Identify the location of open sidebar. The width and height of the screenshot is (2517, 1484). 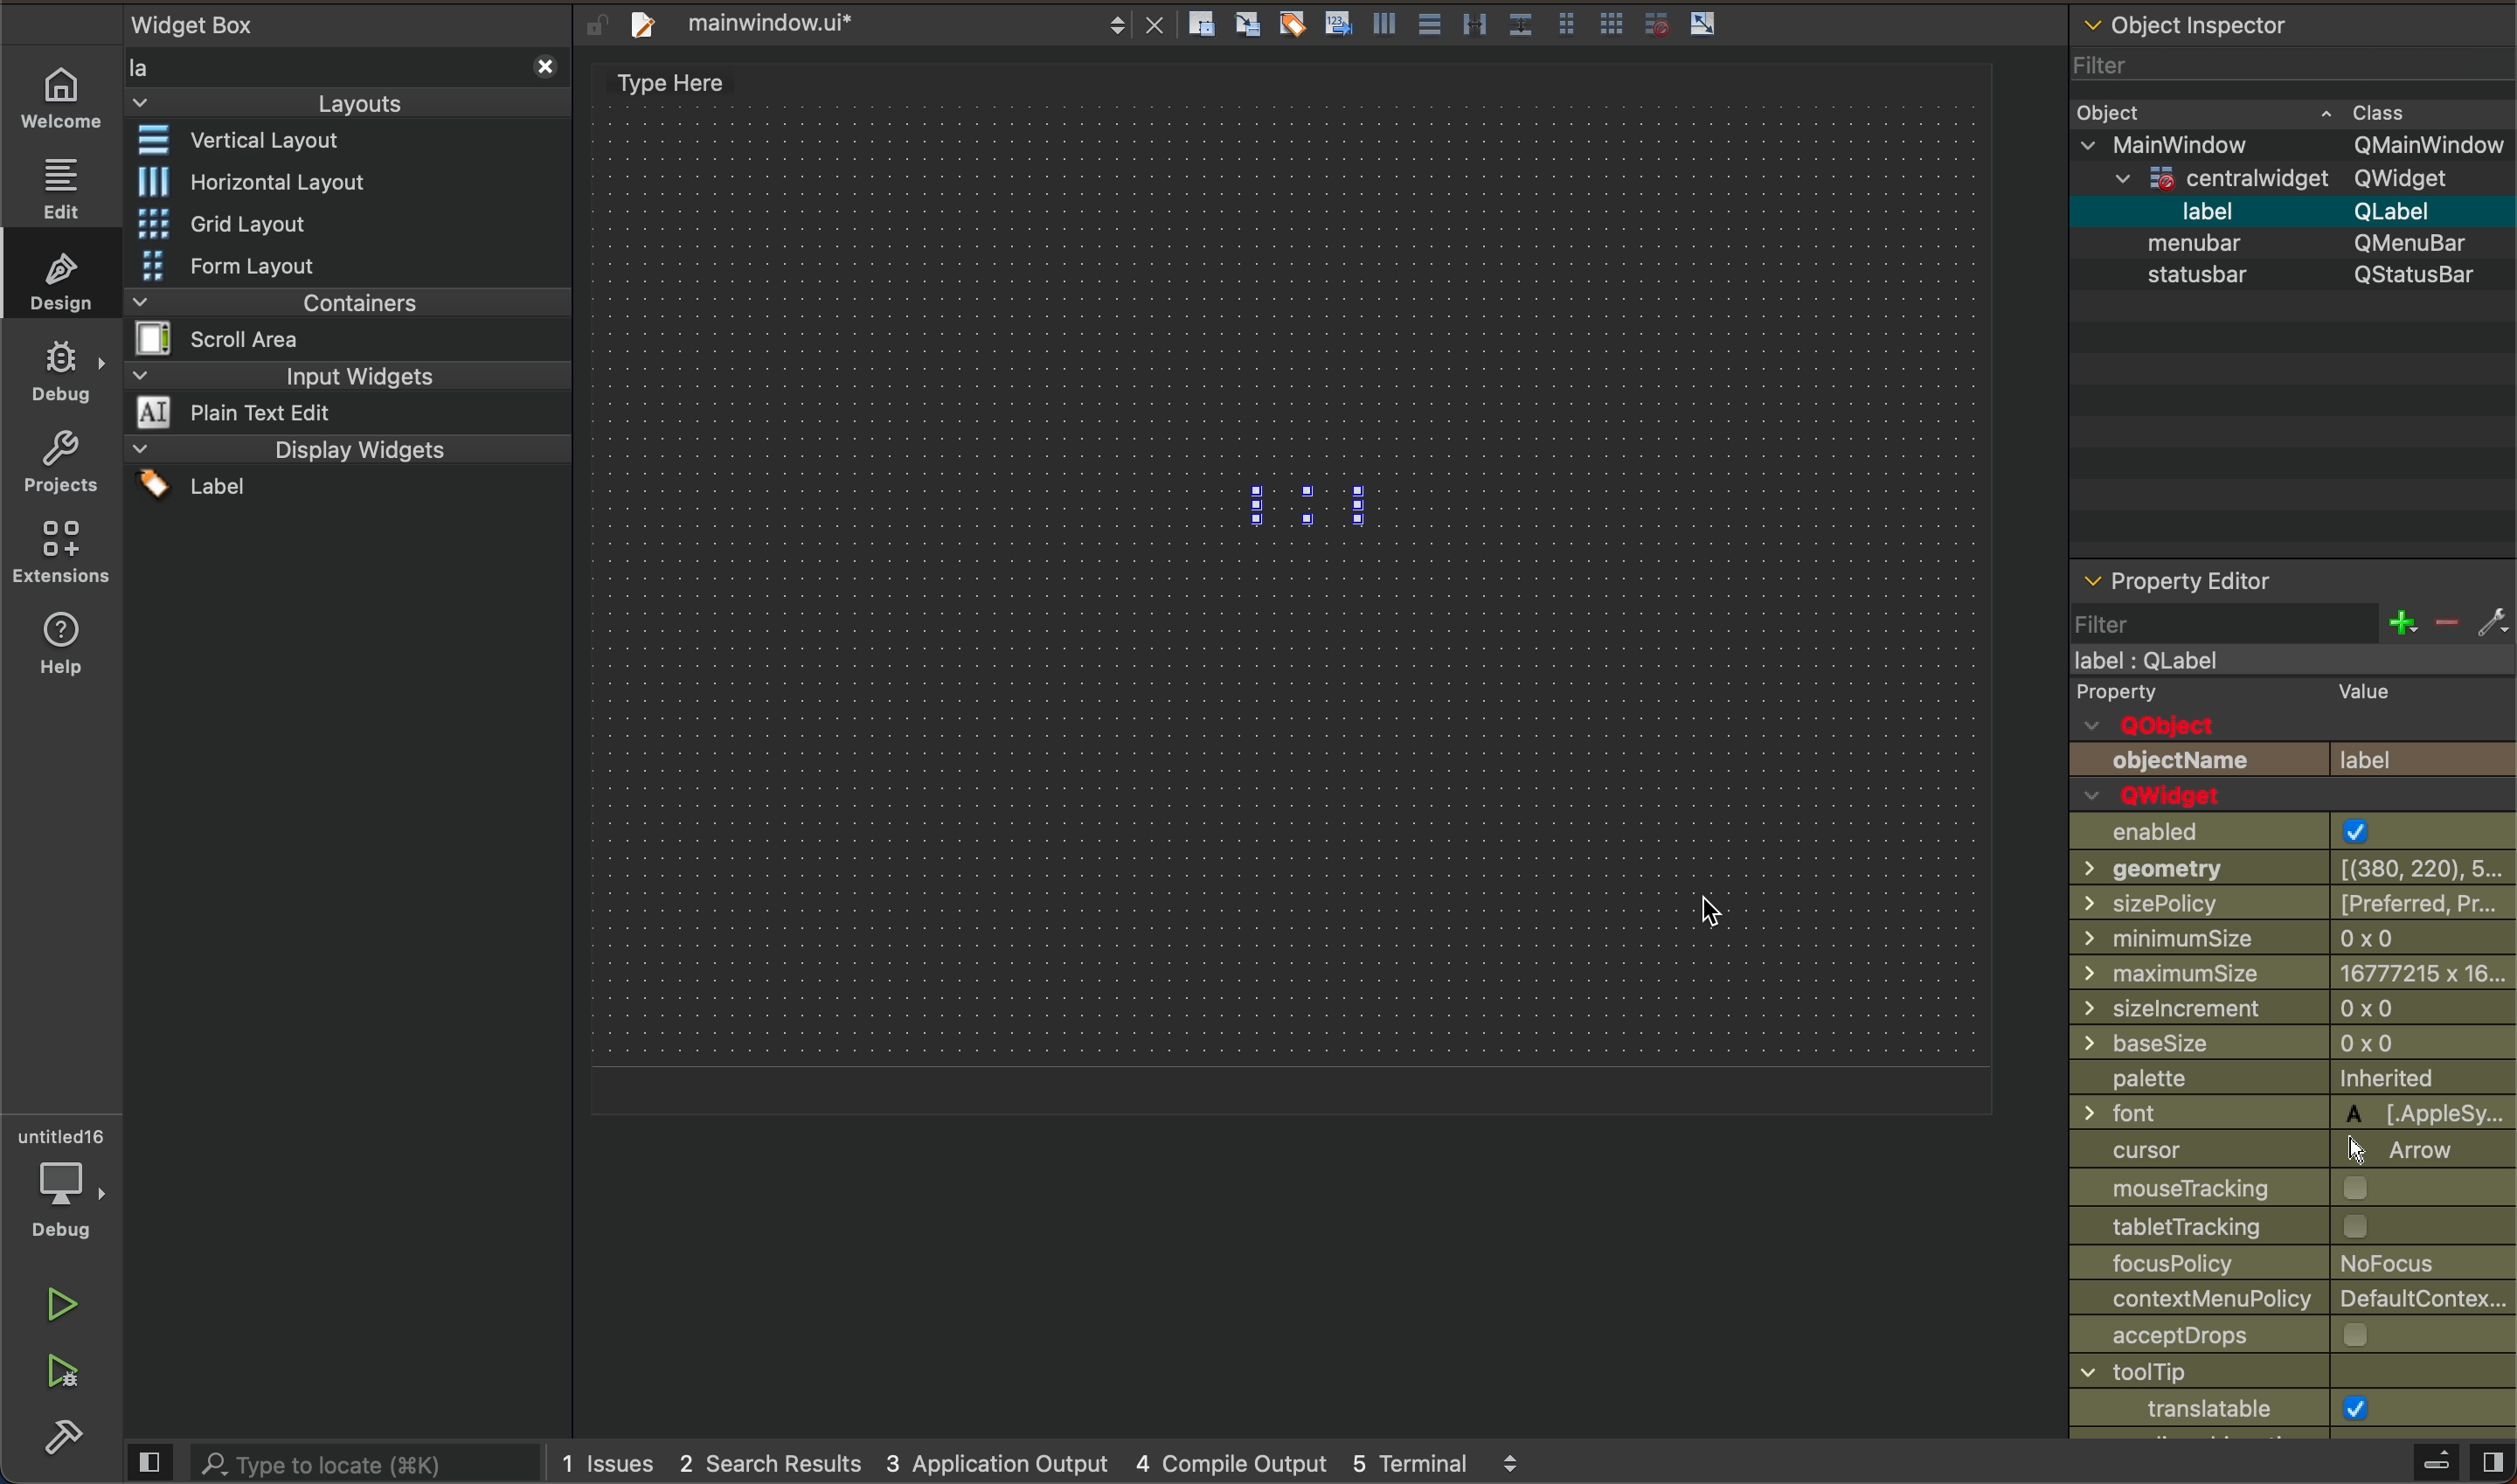
(2441, 1458).